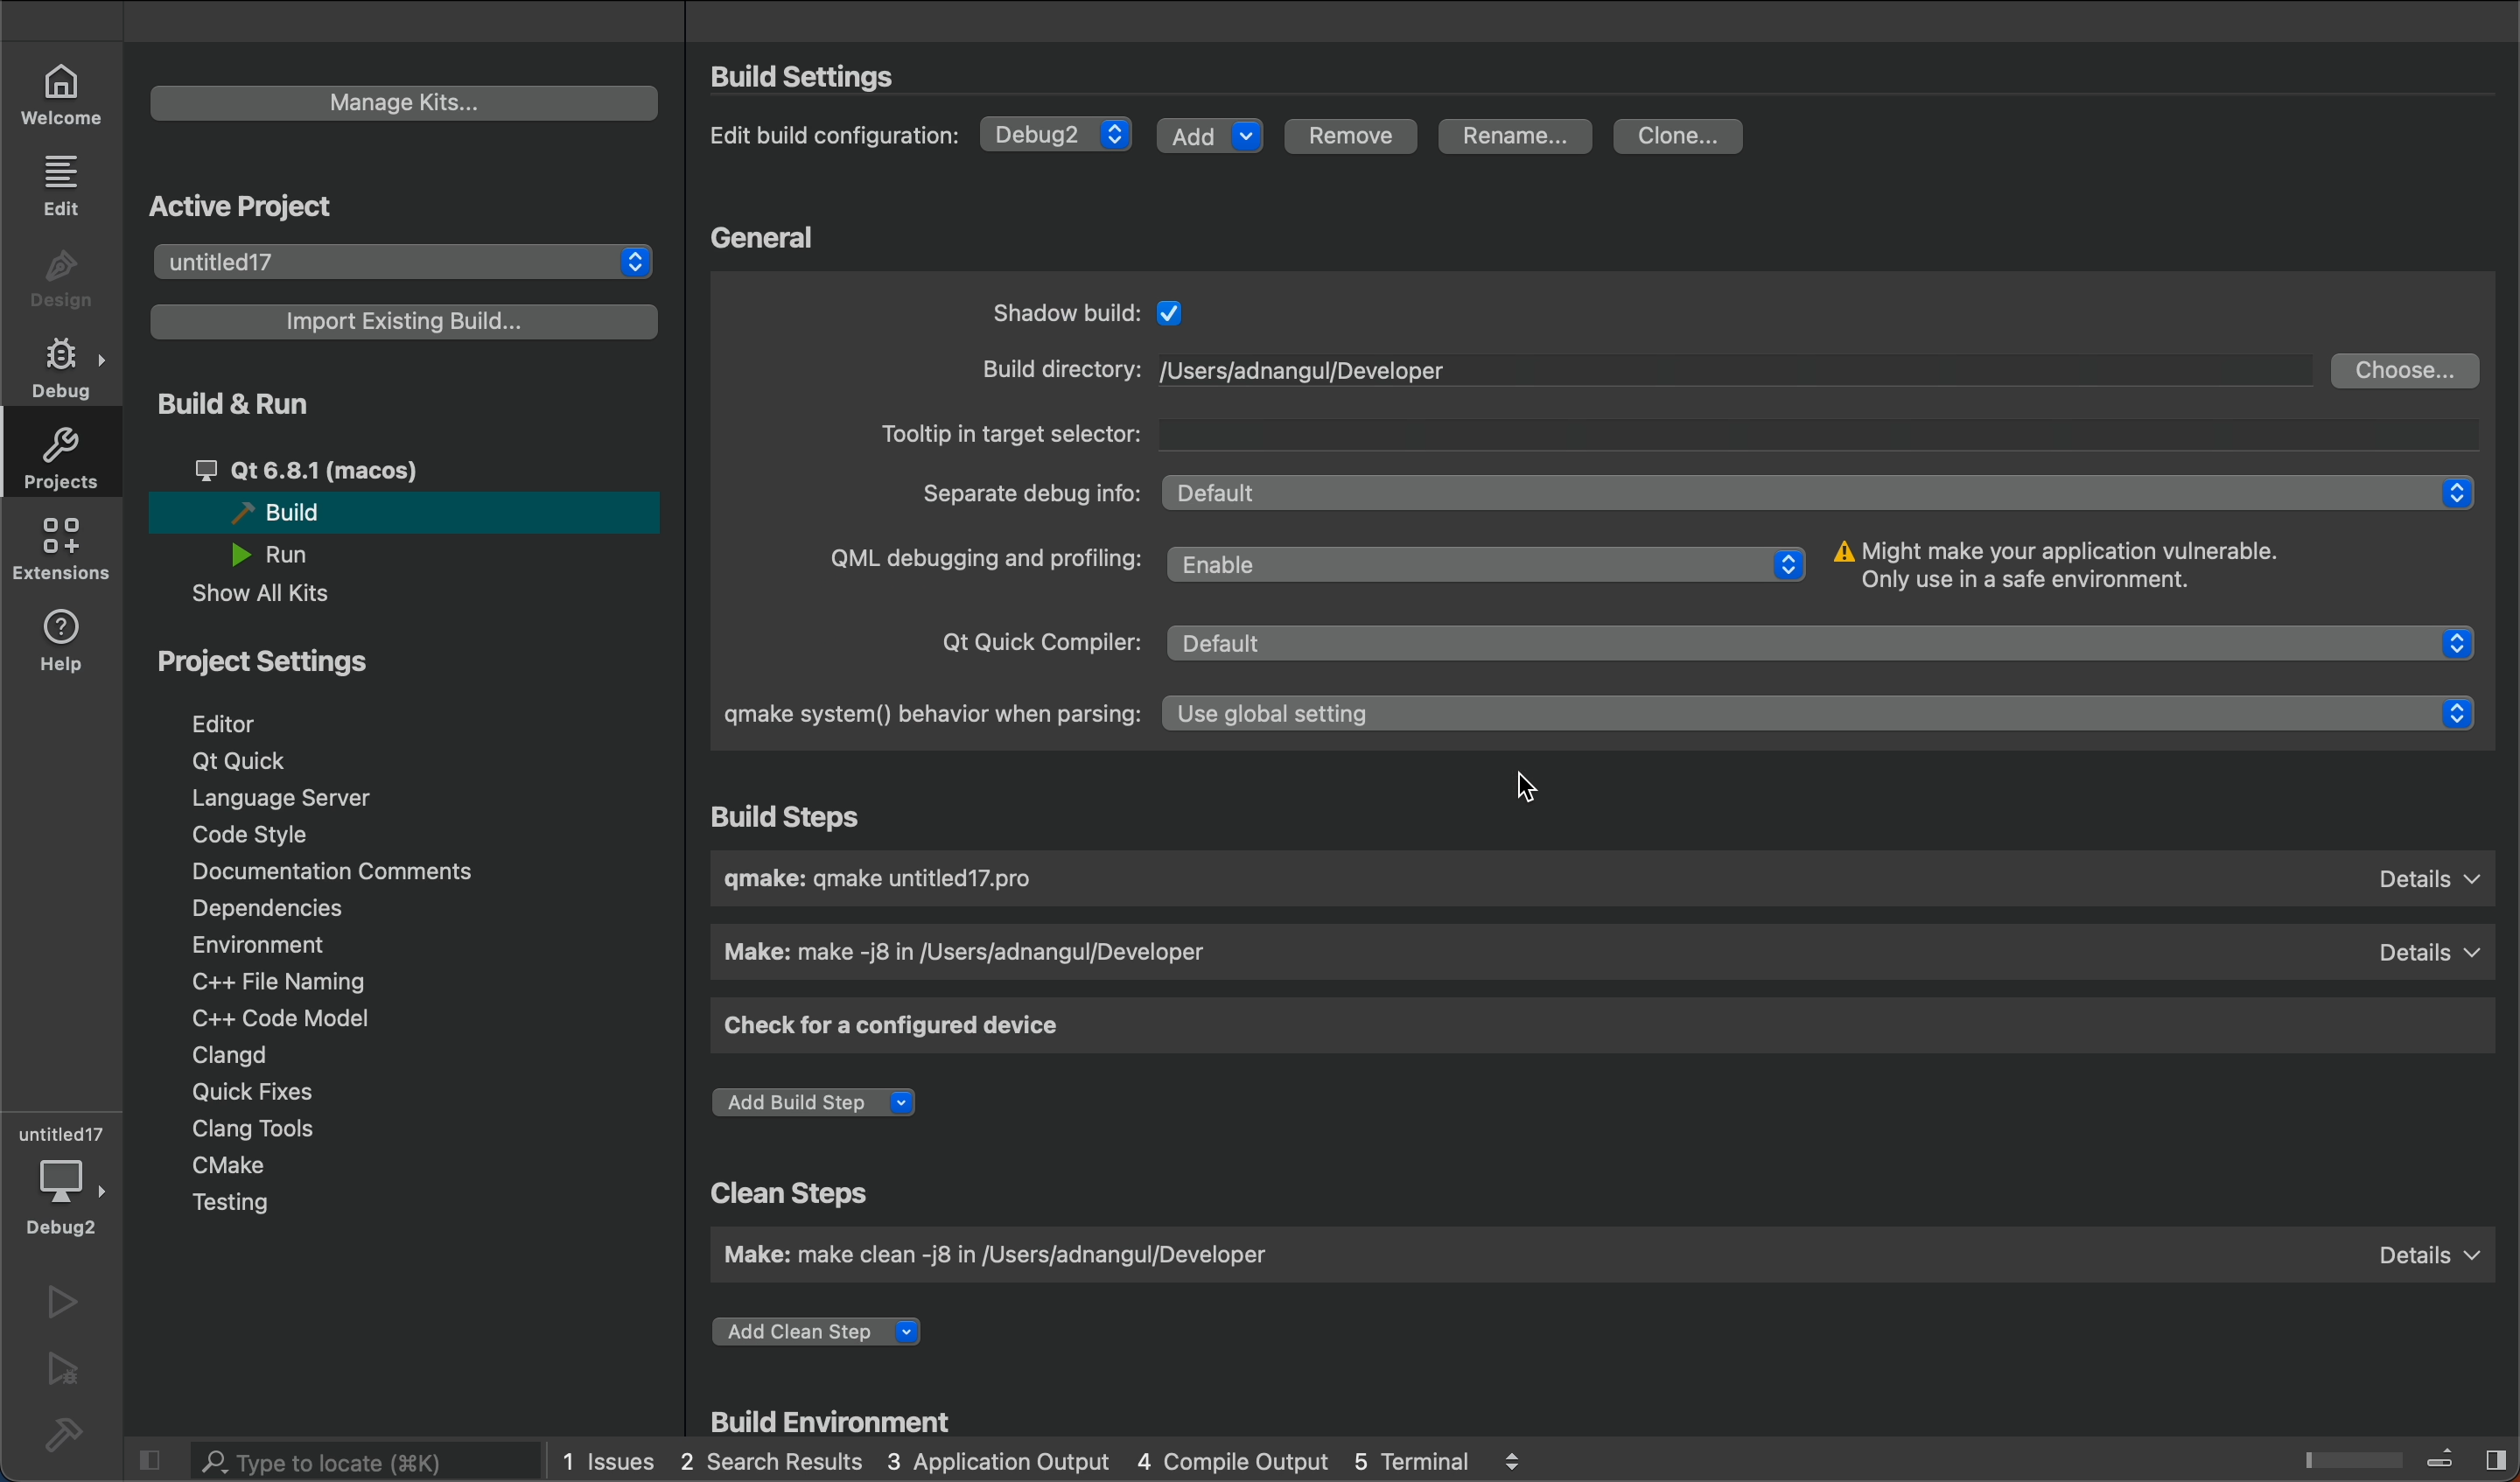  I want to click on use global setting, so click(1830, 716).